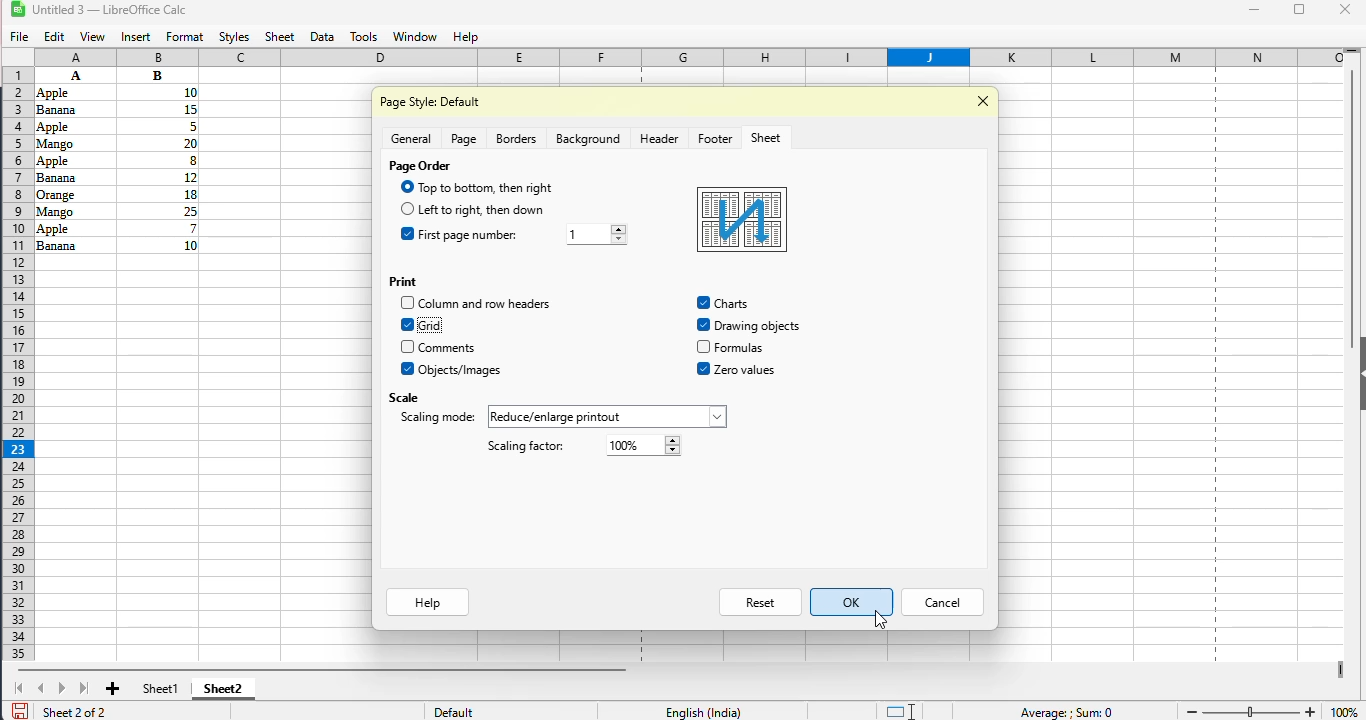 The image size is (1366, 720). I want to click on , so click(159, 245).